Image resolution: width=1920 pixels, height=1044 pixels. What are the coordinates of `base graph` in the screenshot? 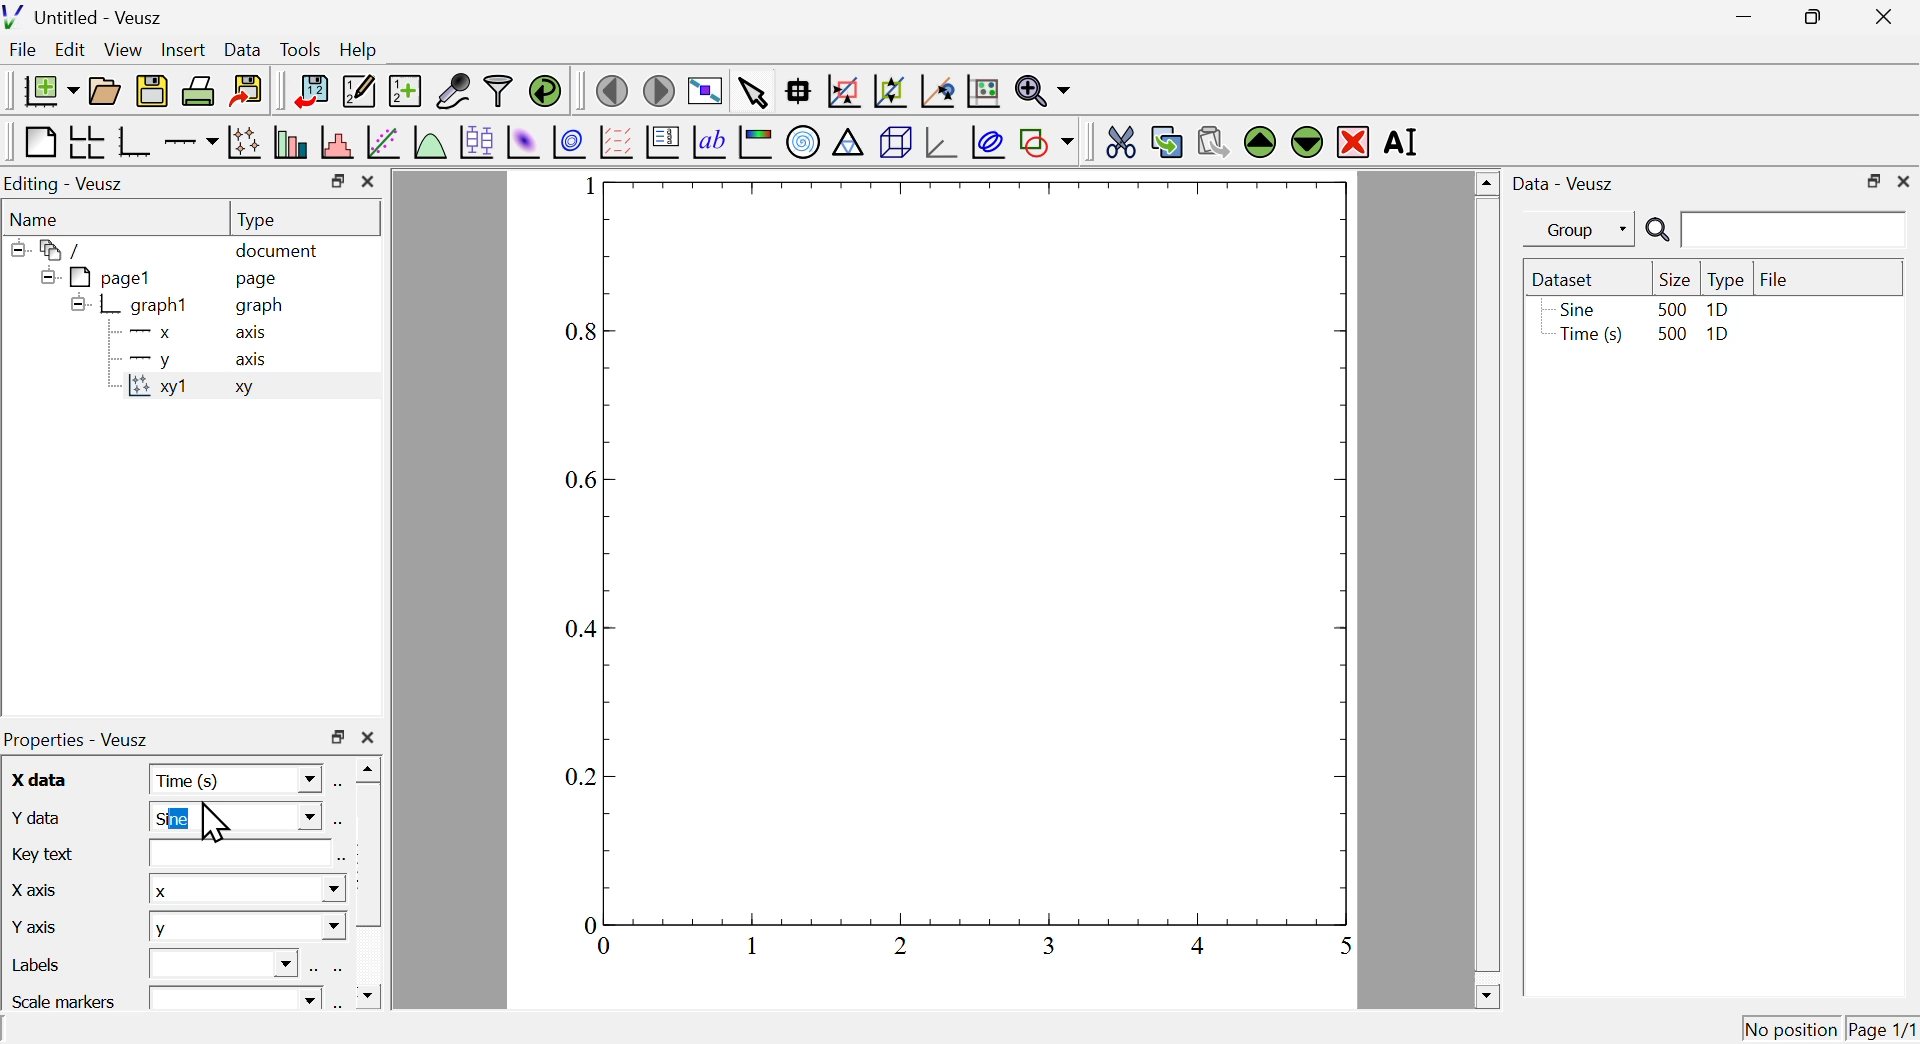 It's located at (135, 142).